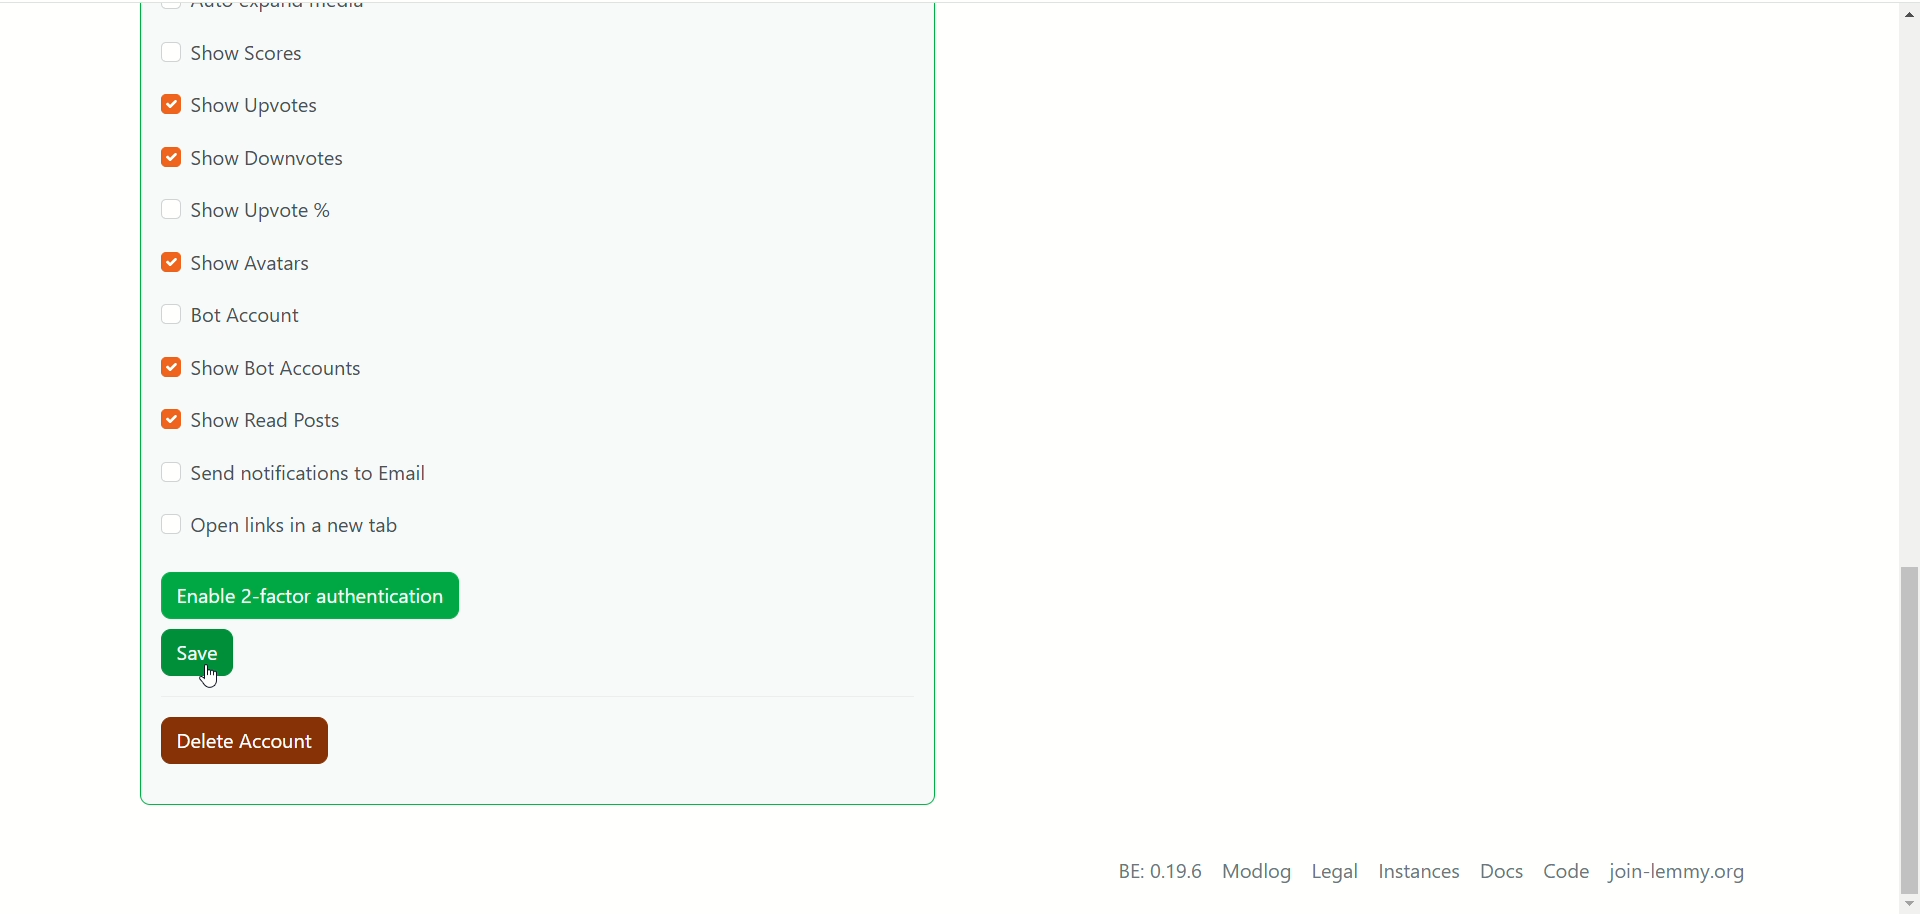  Describe the element at coordinates (307, 595) in the screenshot. I see `enable 2 factor authentication` at that location.